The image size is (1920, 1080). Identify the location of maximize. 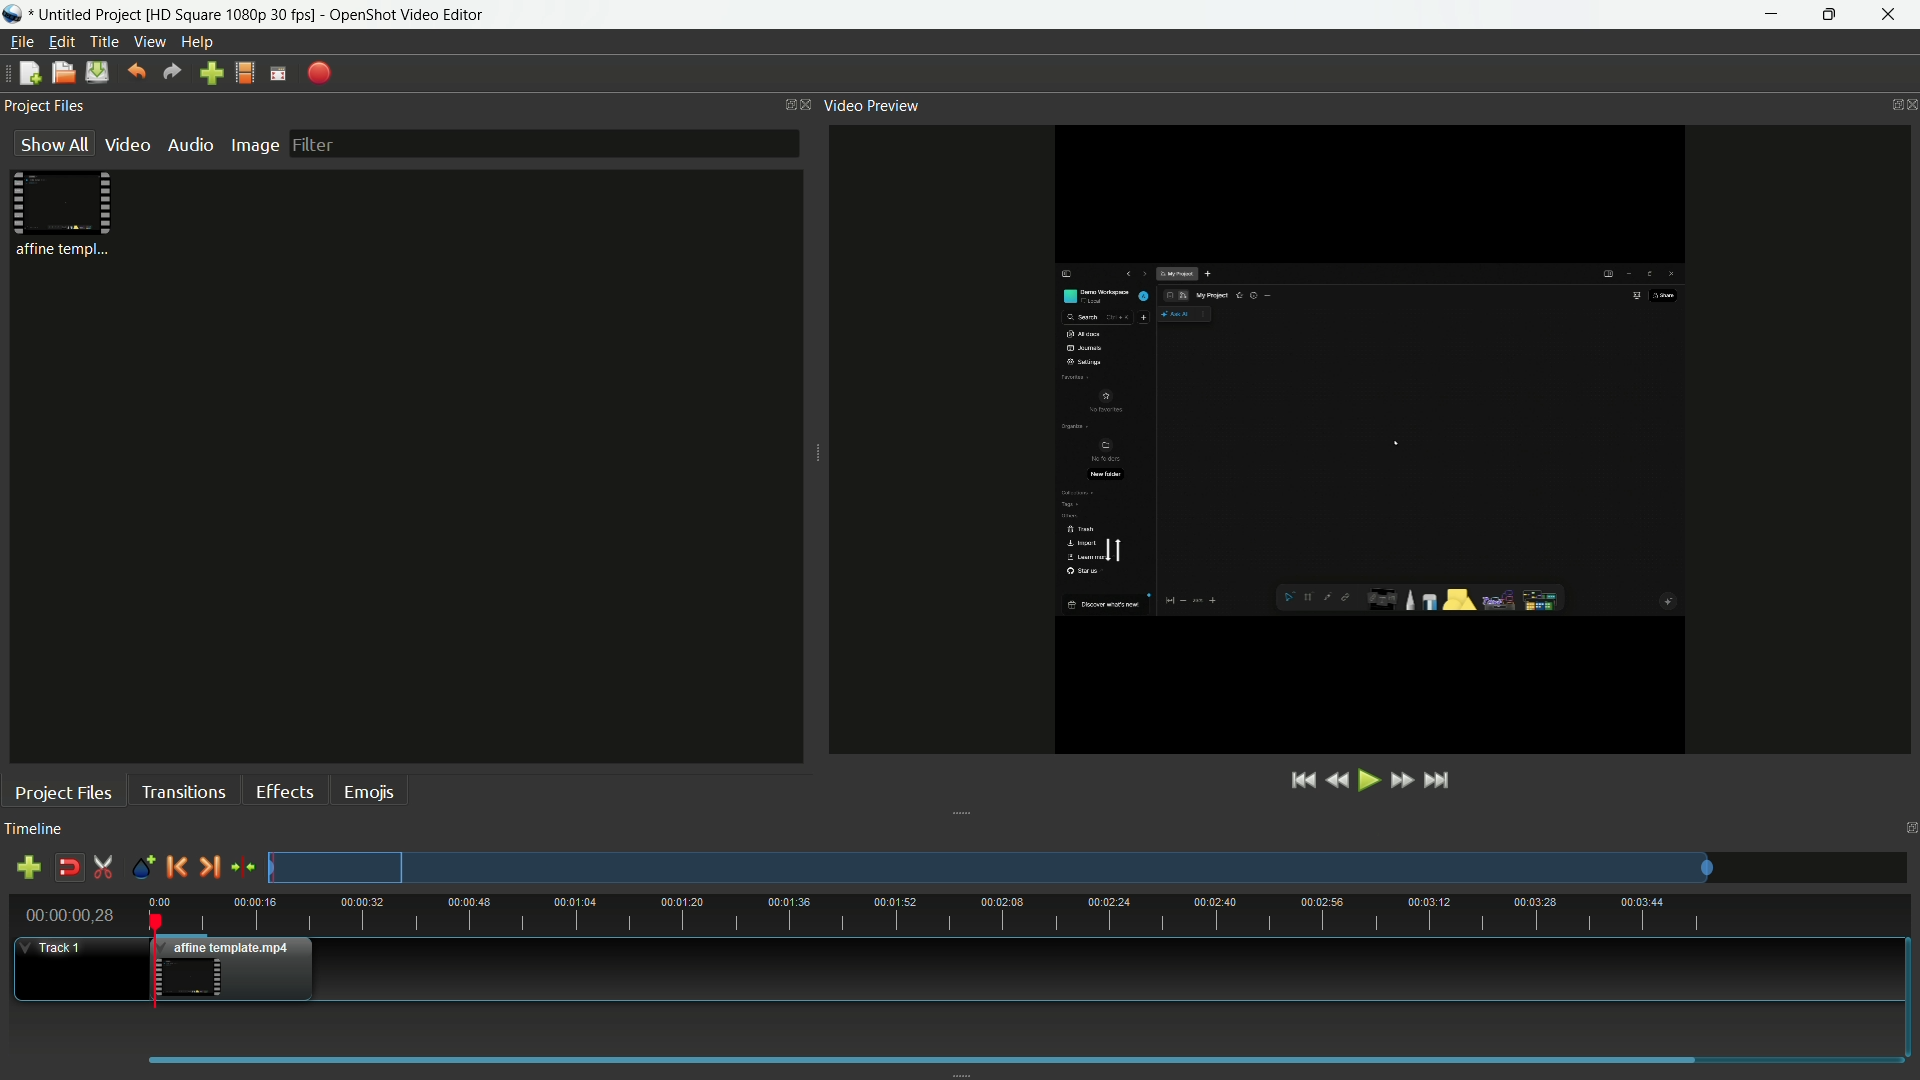
(1829, 15).